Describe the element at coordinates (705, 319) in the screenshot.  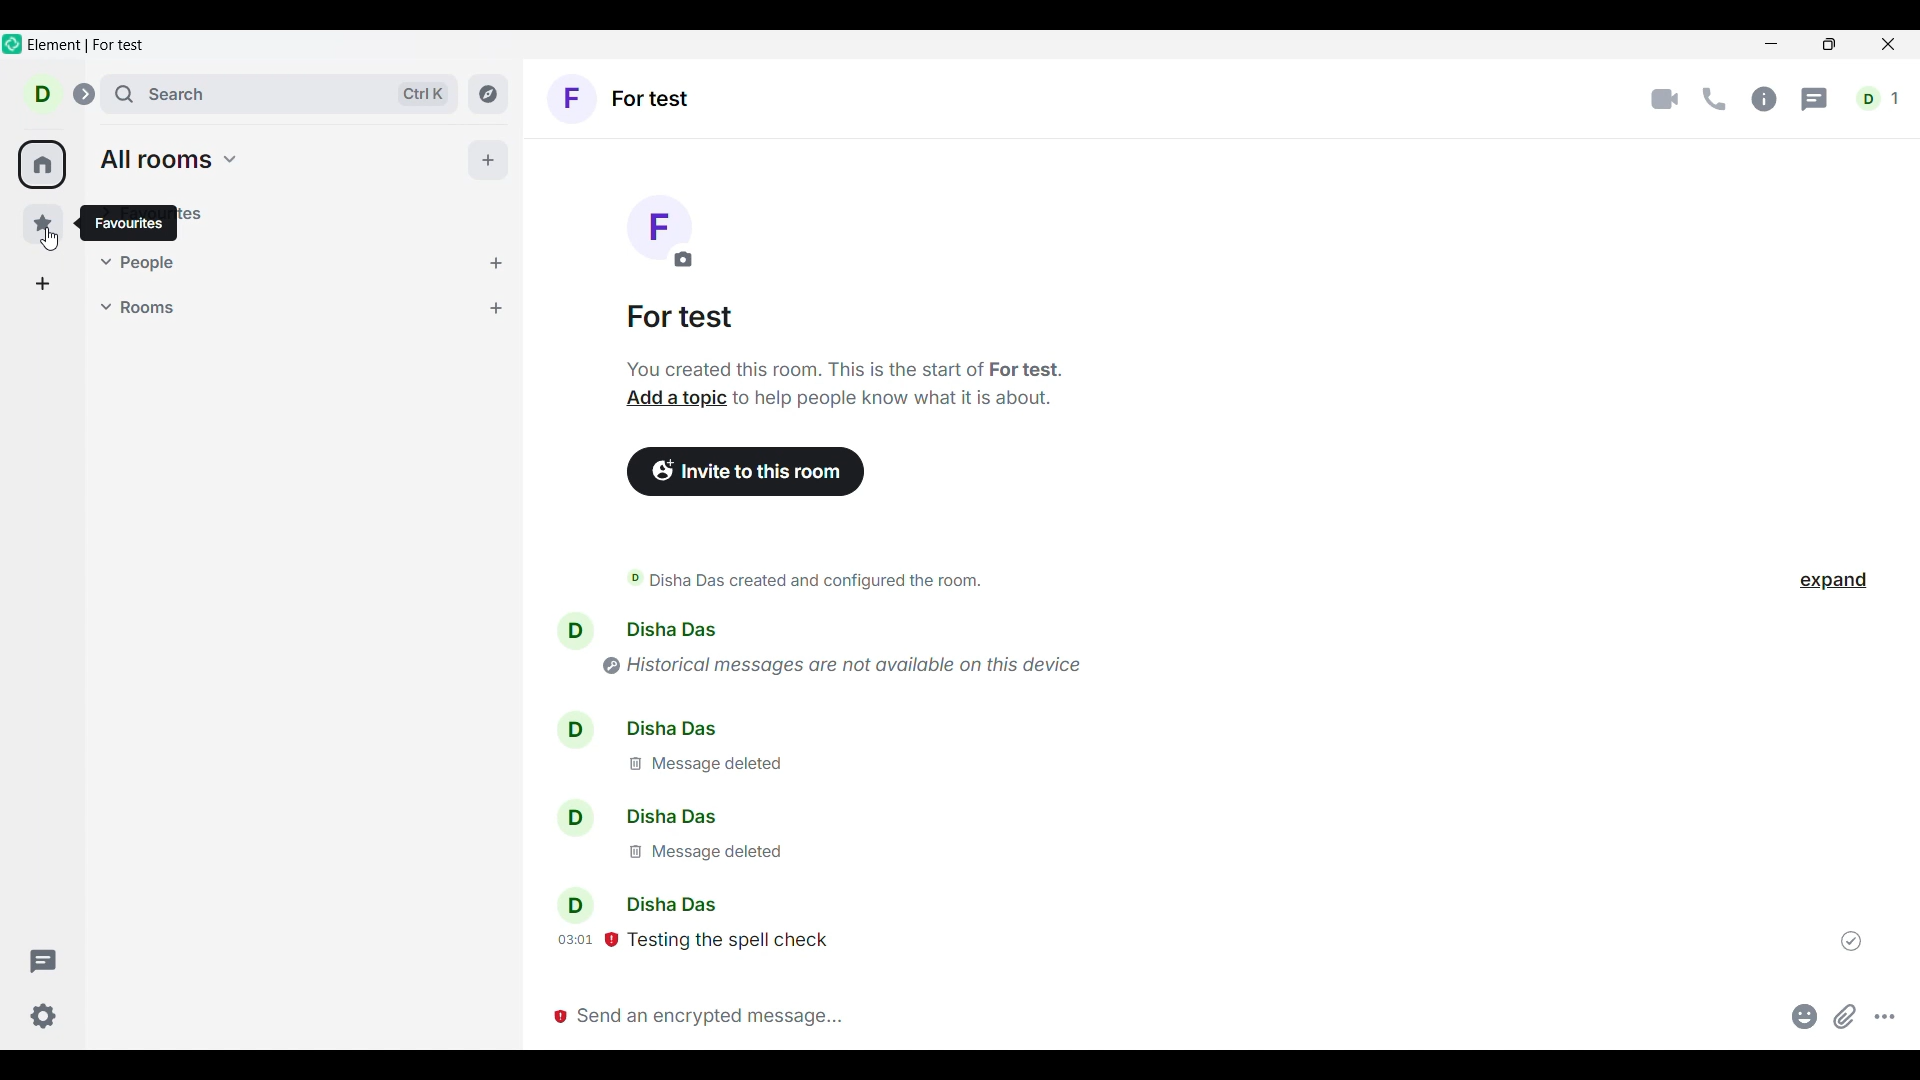
I see `Room name-for test` at that location.